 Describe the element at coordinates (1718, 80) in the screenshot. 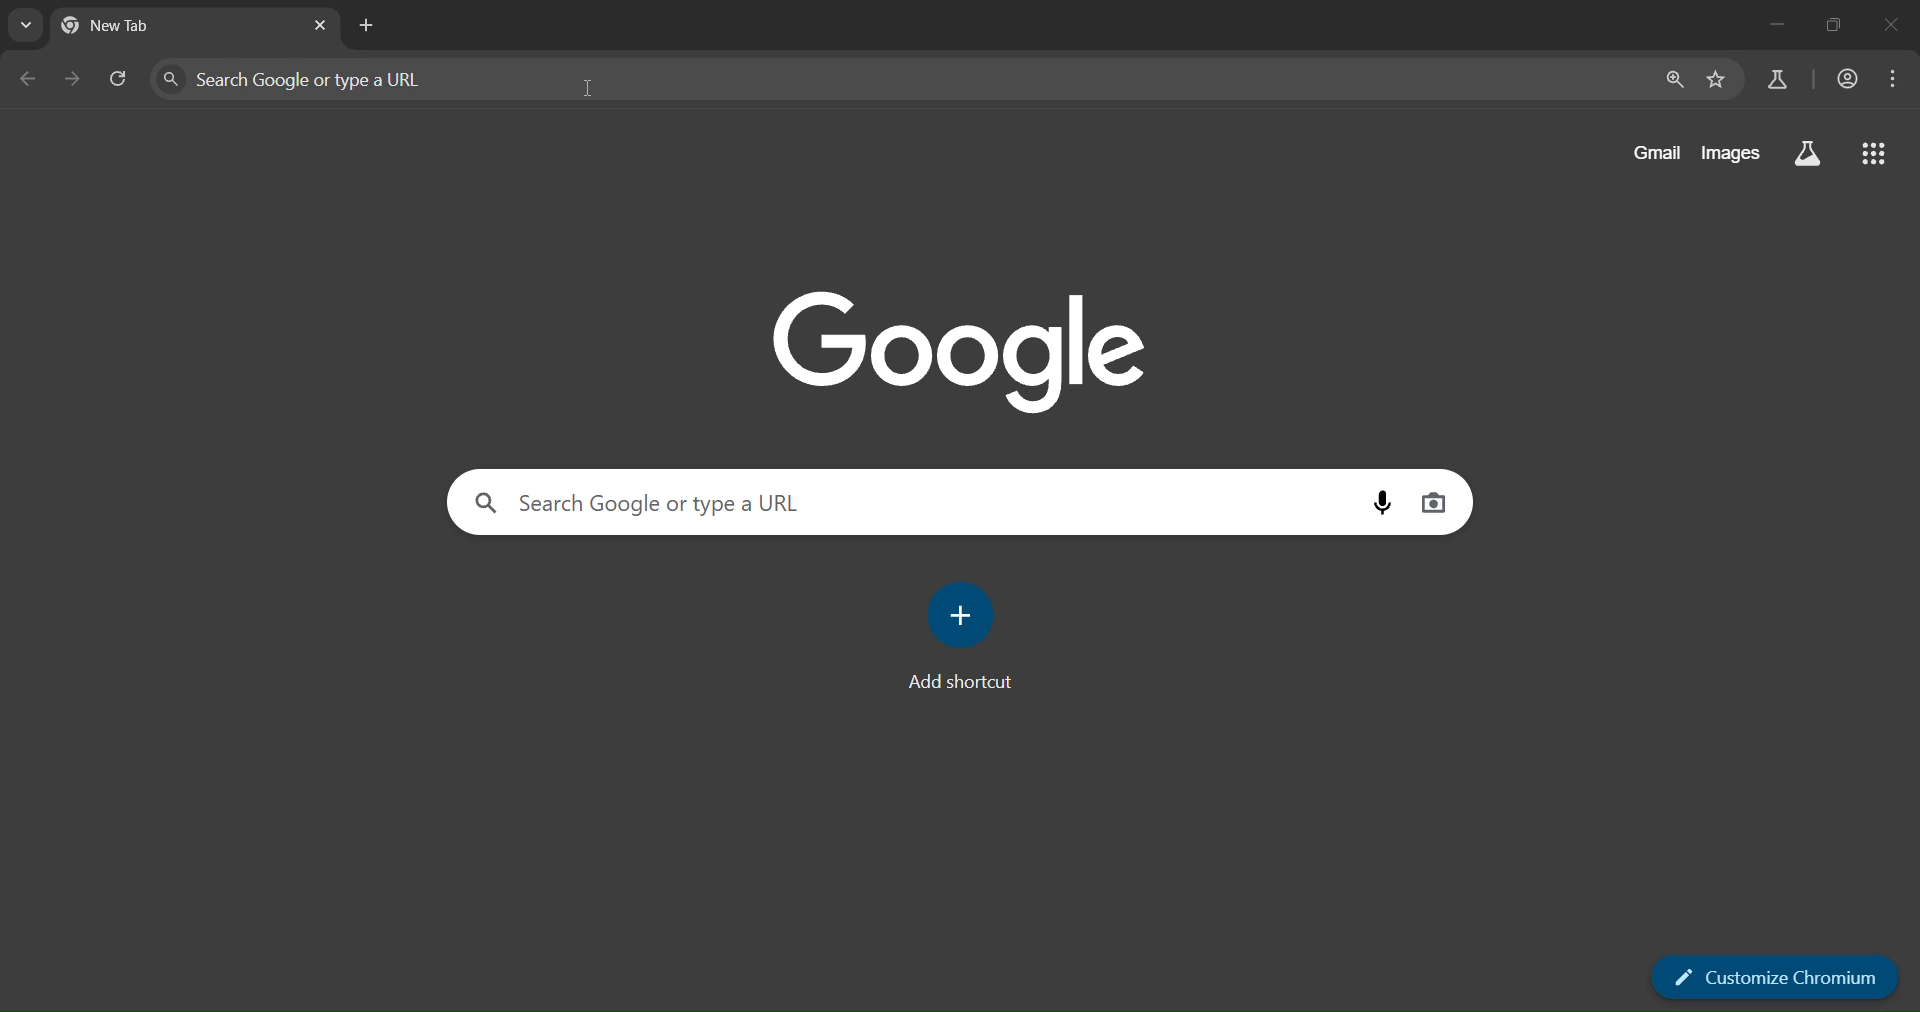

I see `bookmark page` at that location.